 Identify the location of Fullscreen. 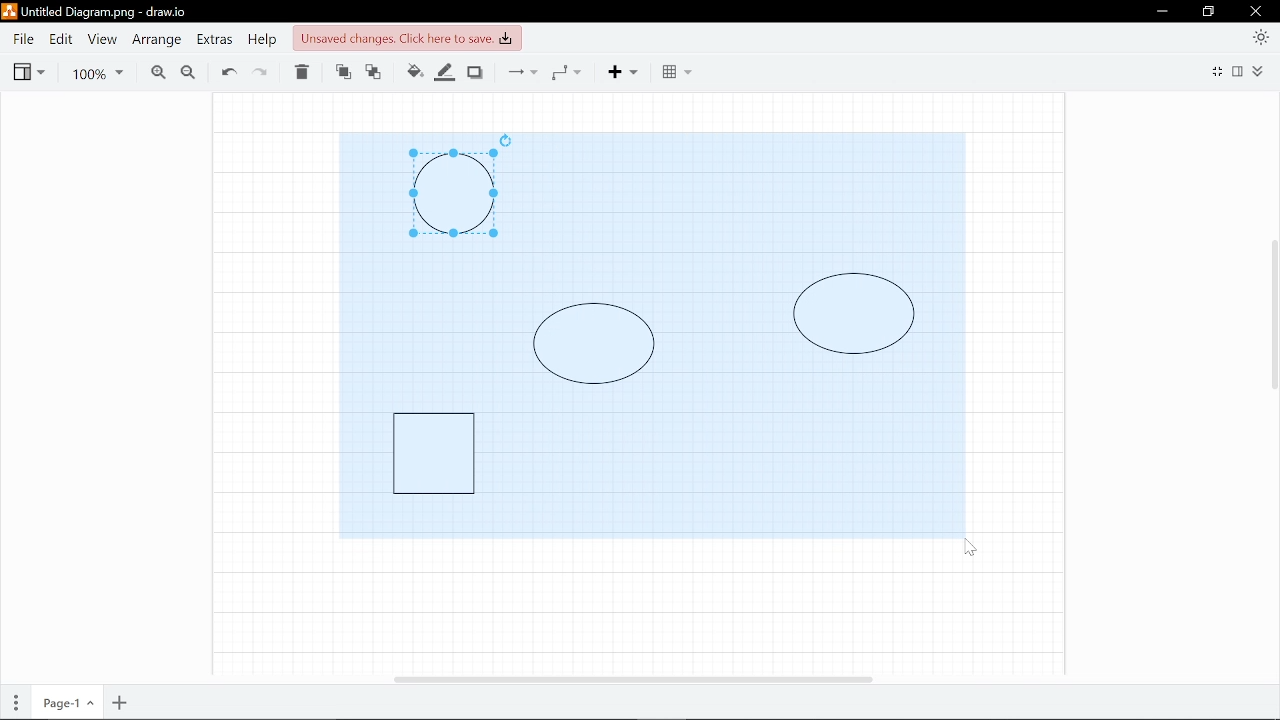
(1215, 73).